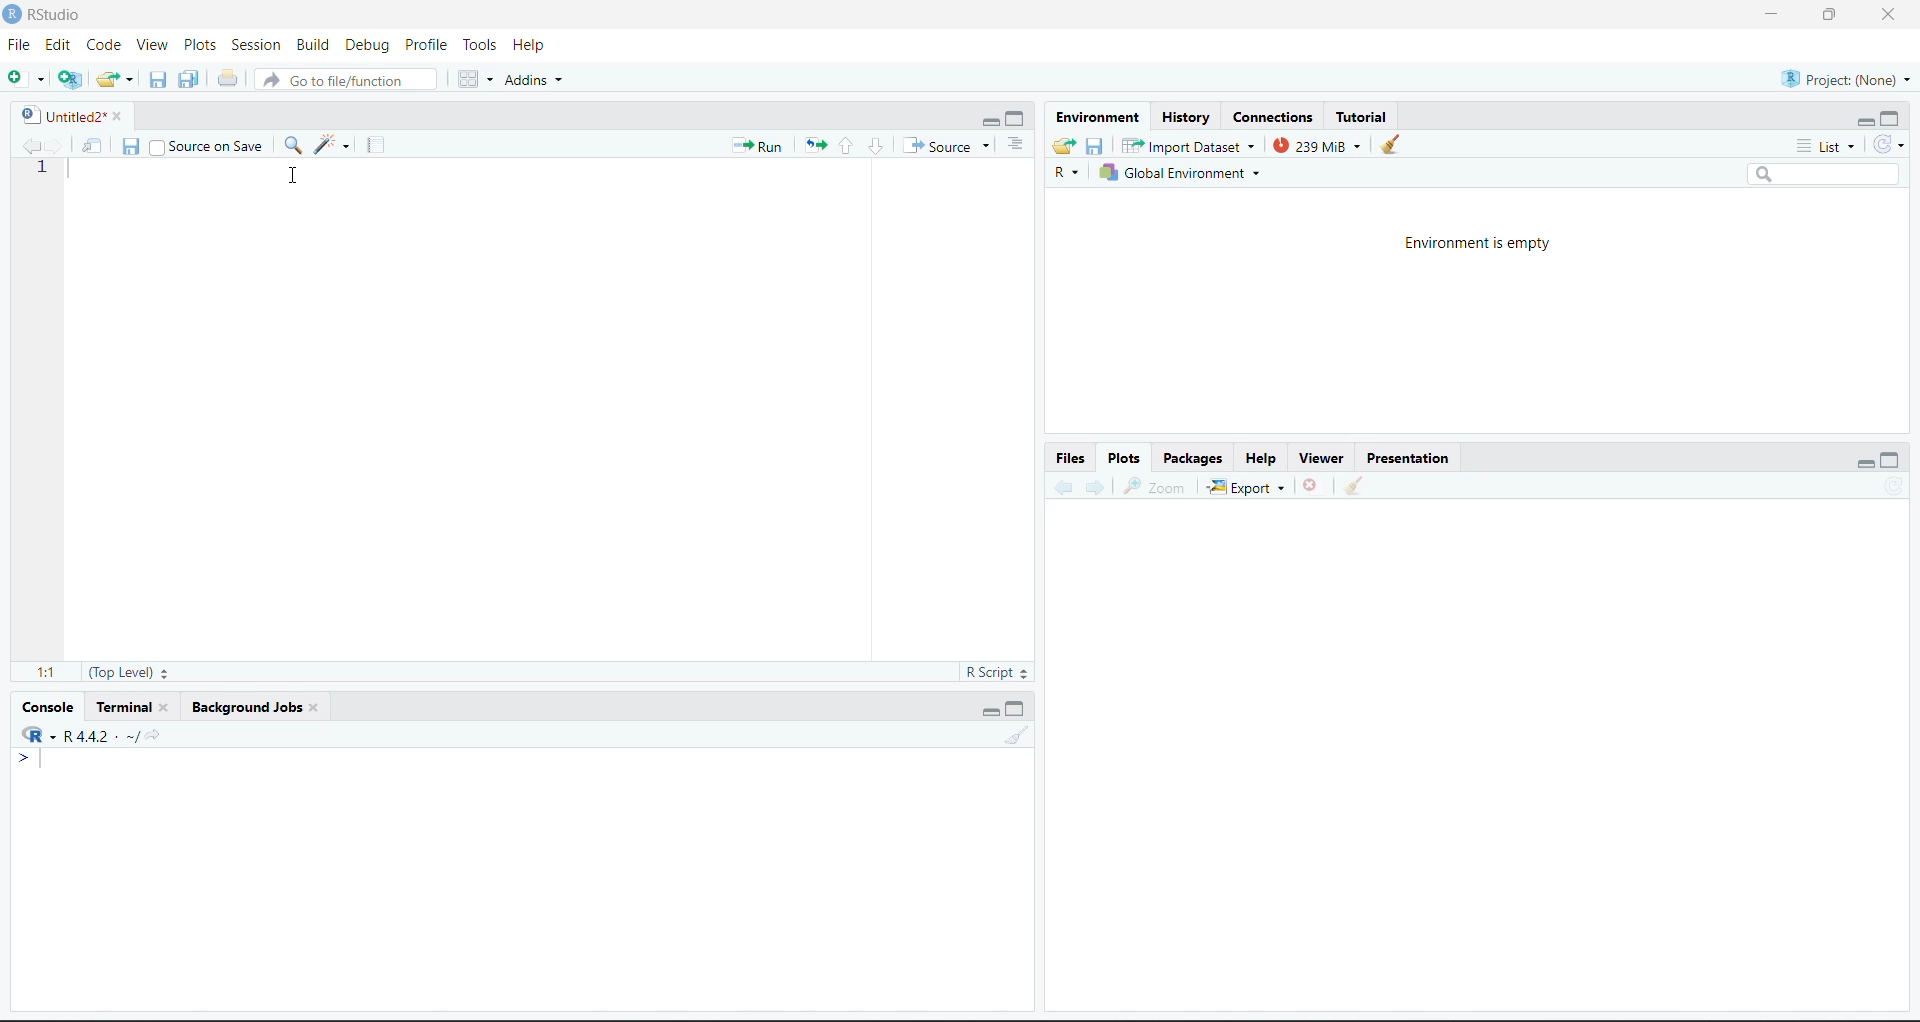  What do you see at coordinates (1263, 458) in the screenshot?
I see `Help` at bounding box center [1263, 458].